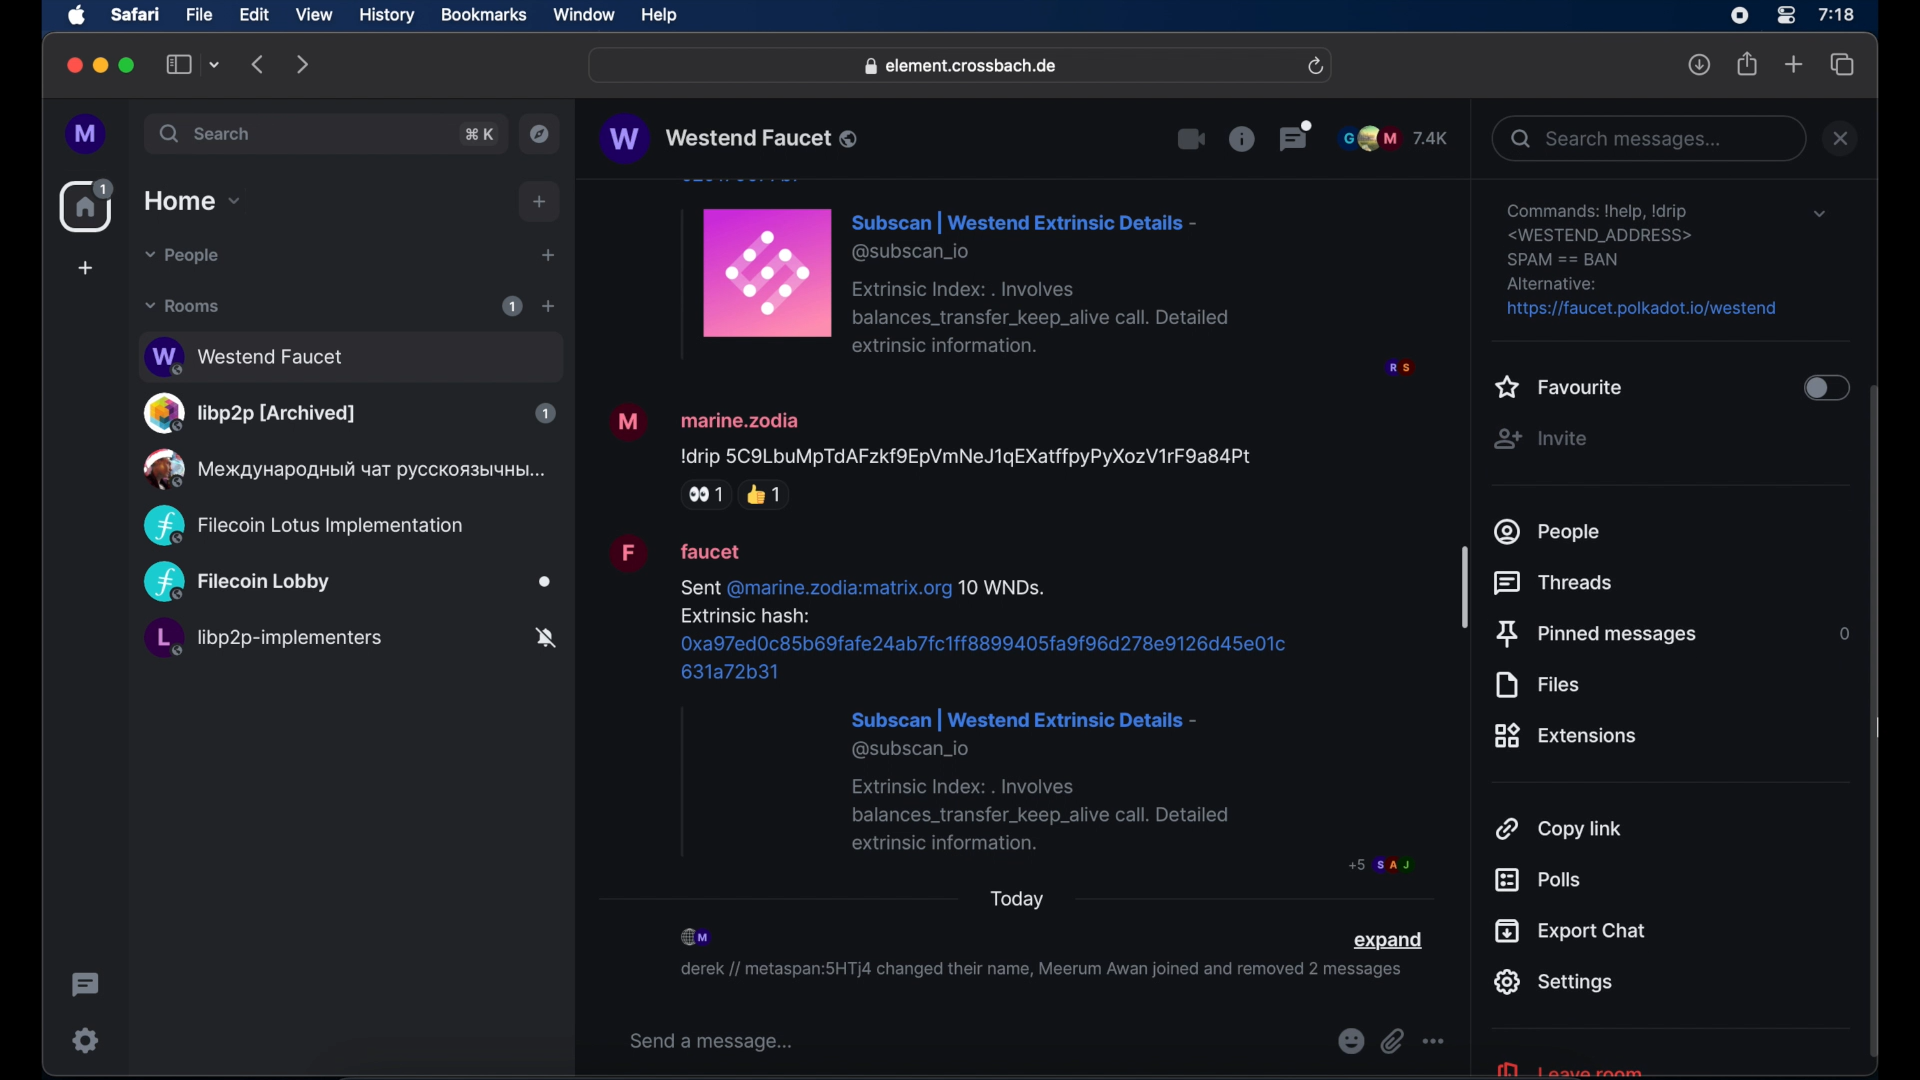 The height and width of the screenshot is (1080, 1920). What do you see at coordinates (540, 202) in the screenshot?
I see `add` at bounding box center [540, 202].